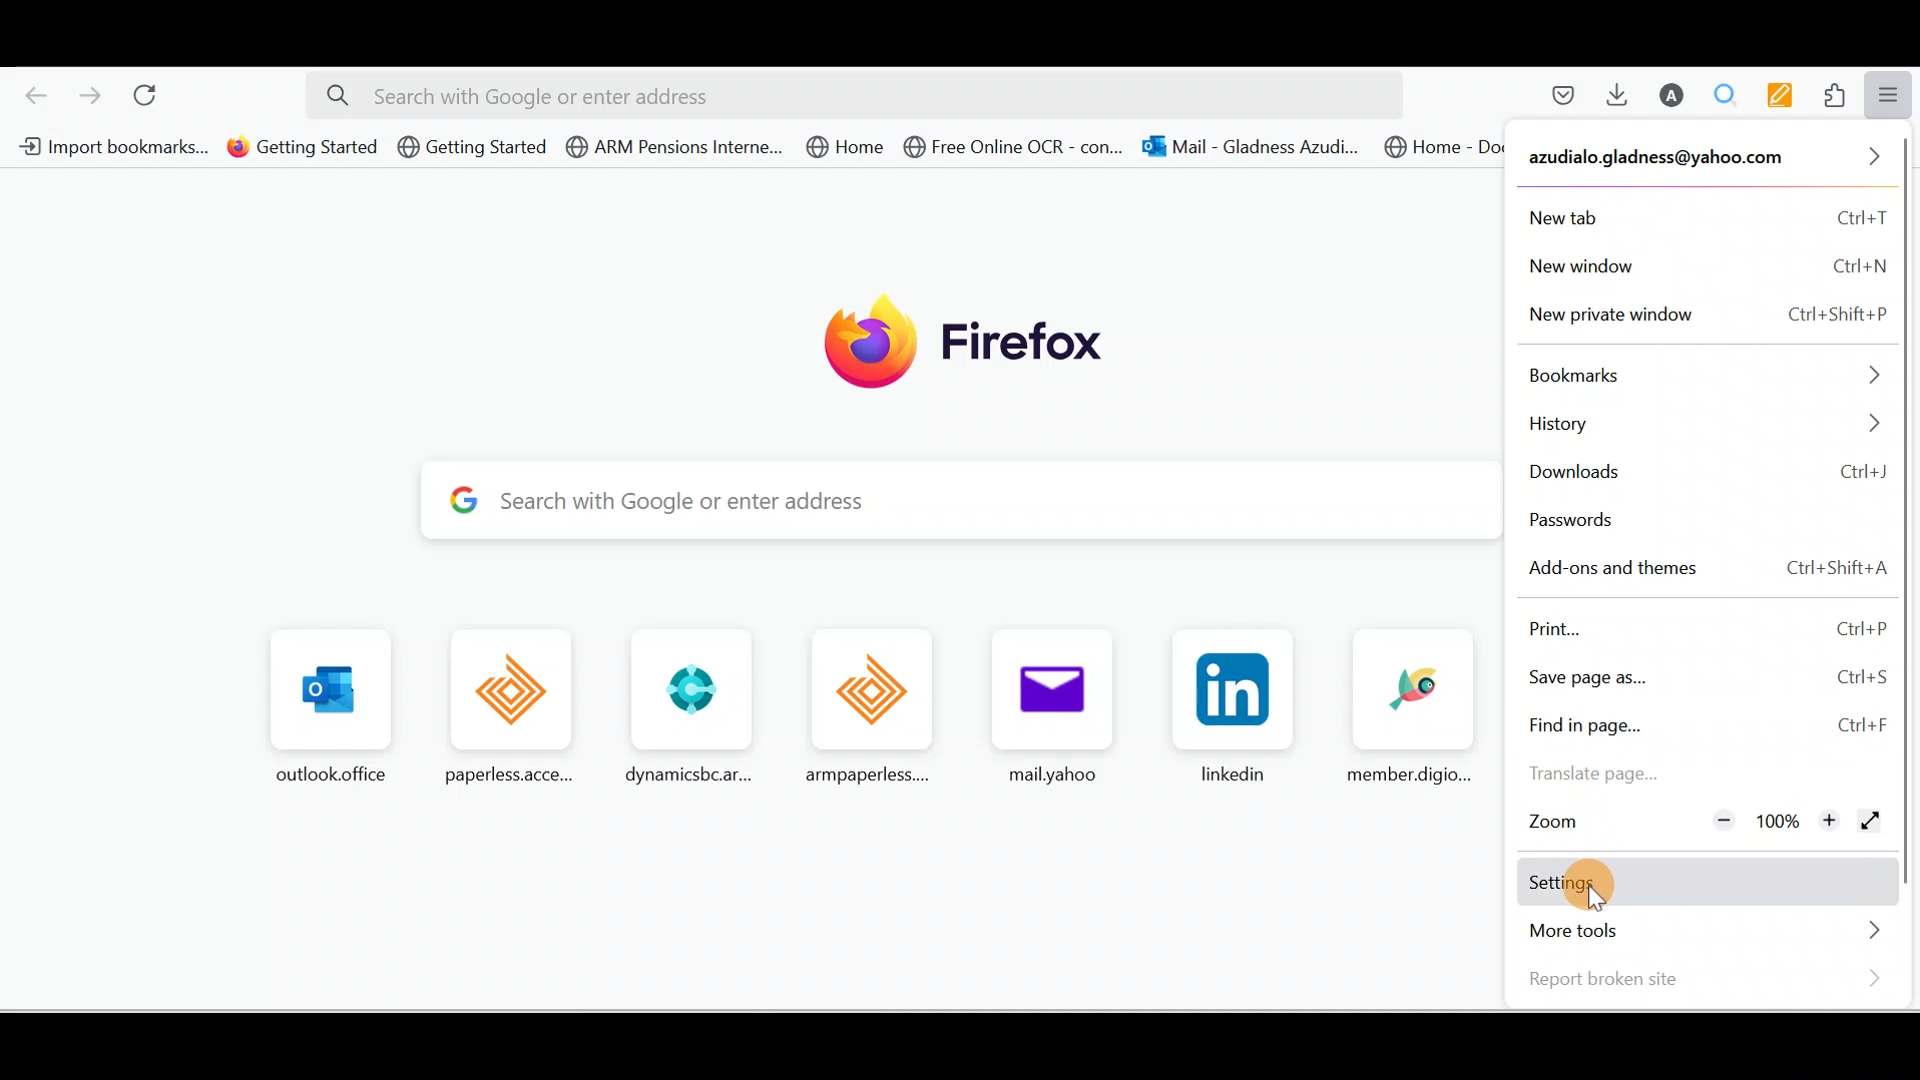 The width and height of the screenshot is (1920, 1080). I want to click on Reload current page, so click(157, 99).